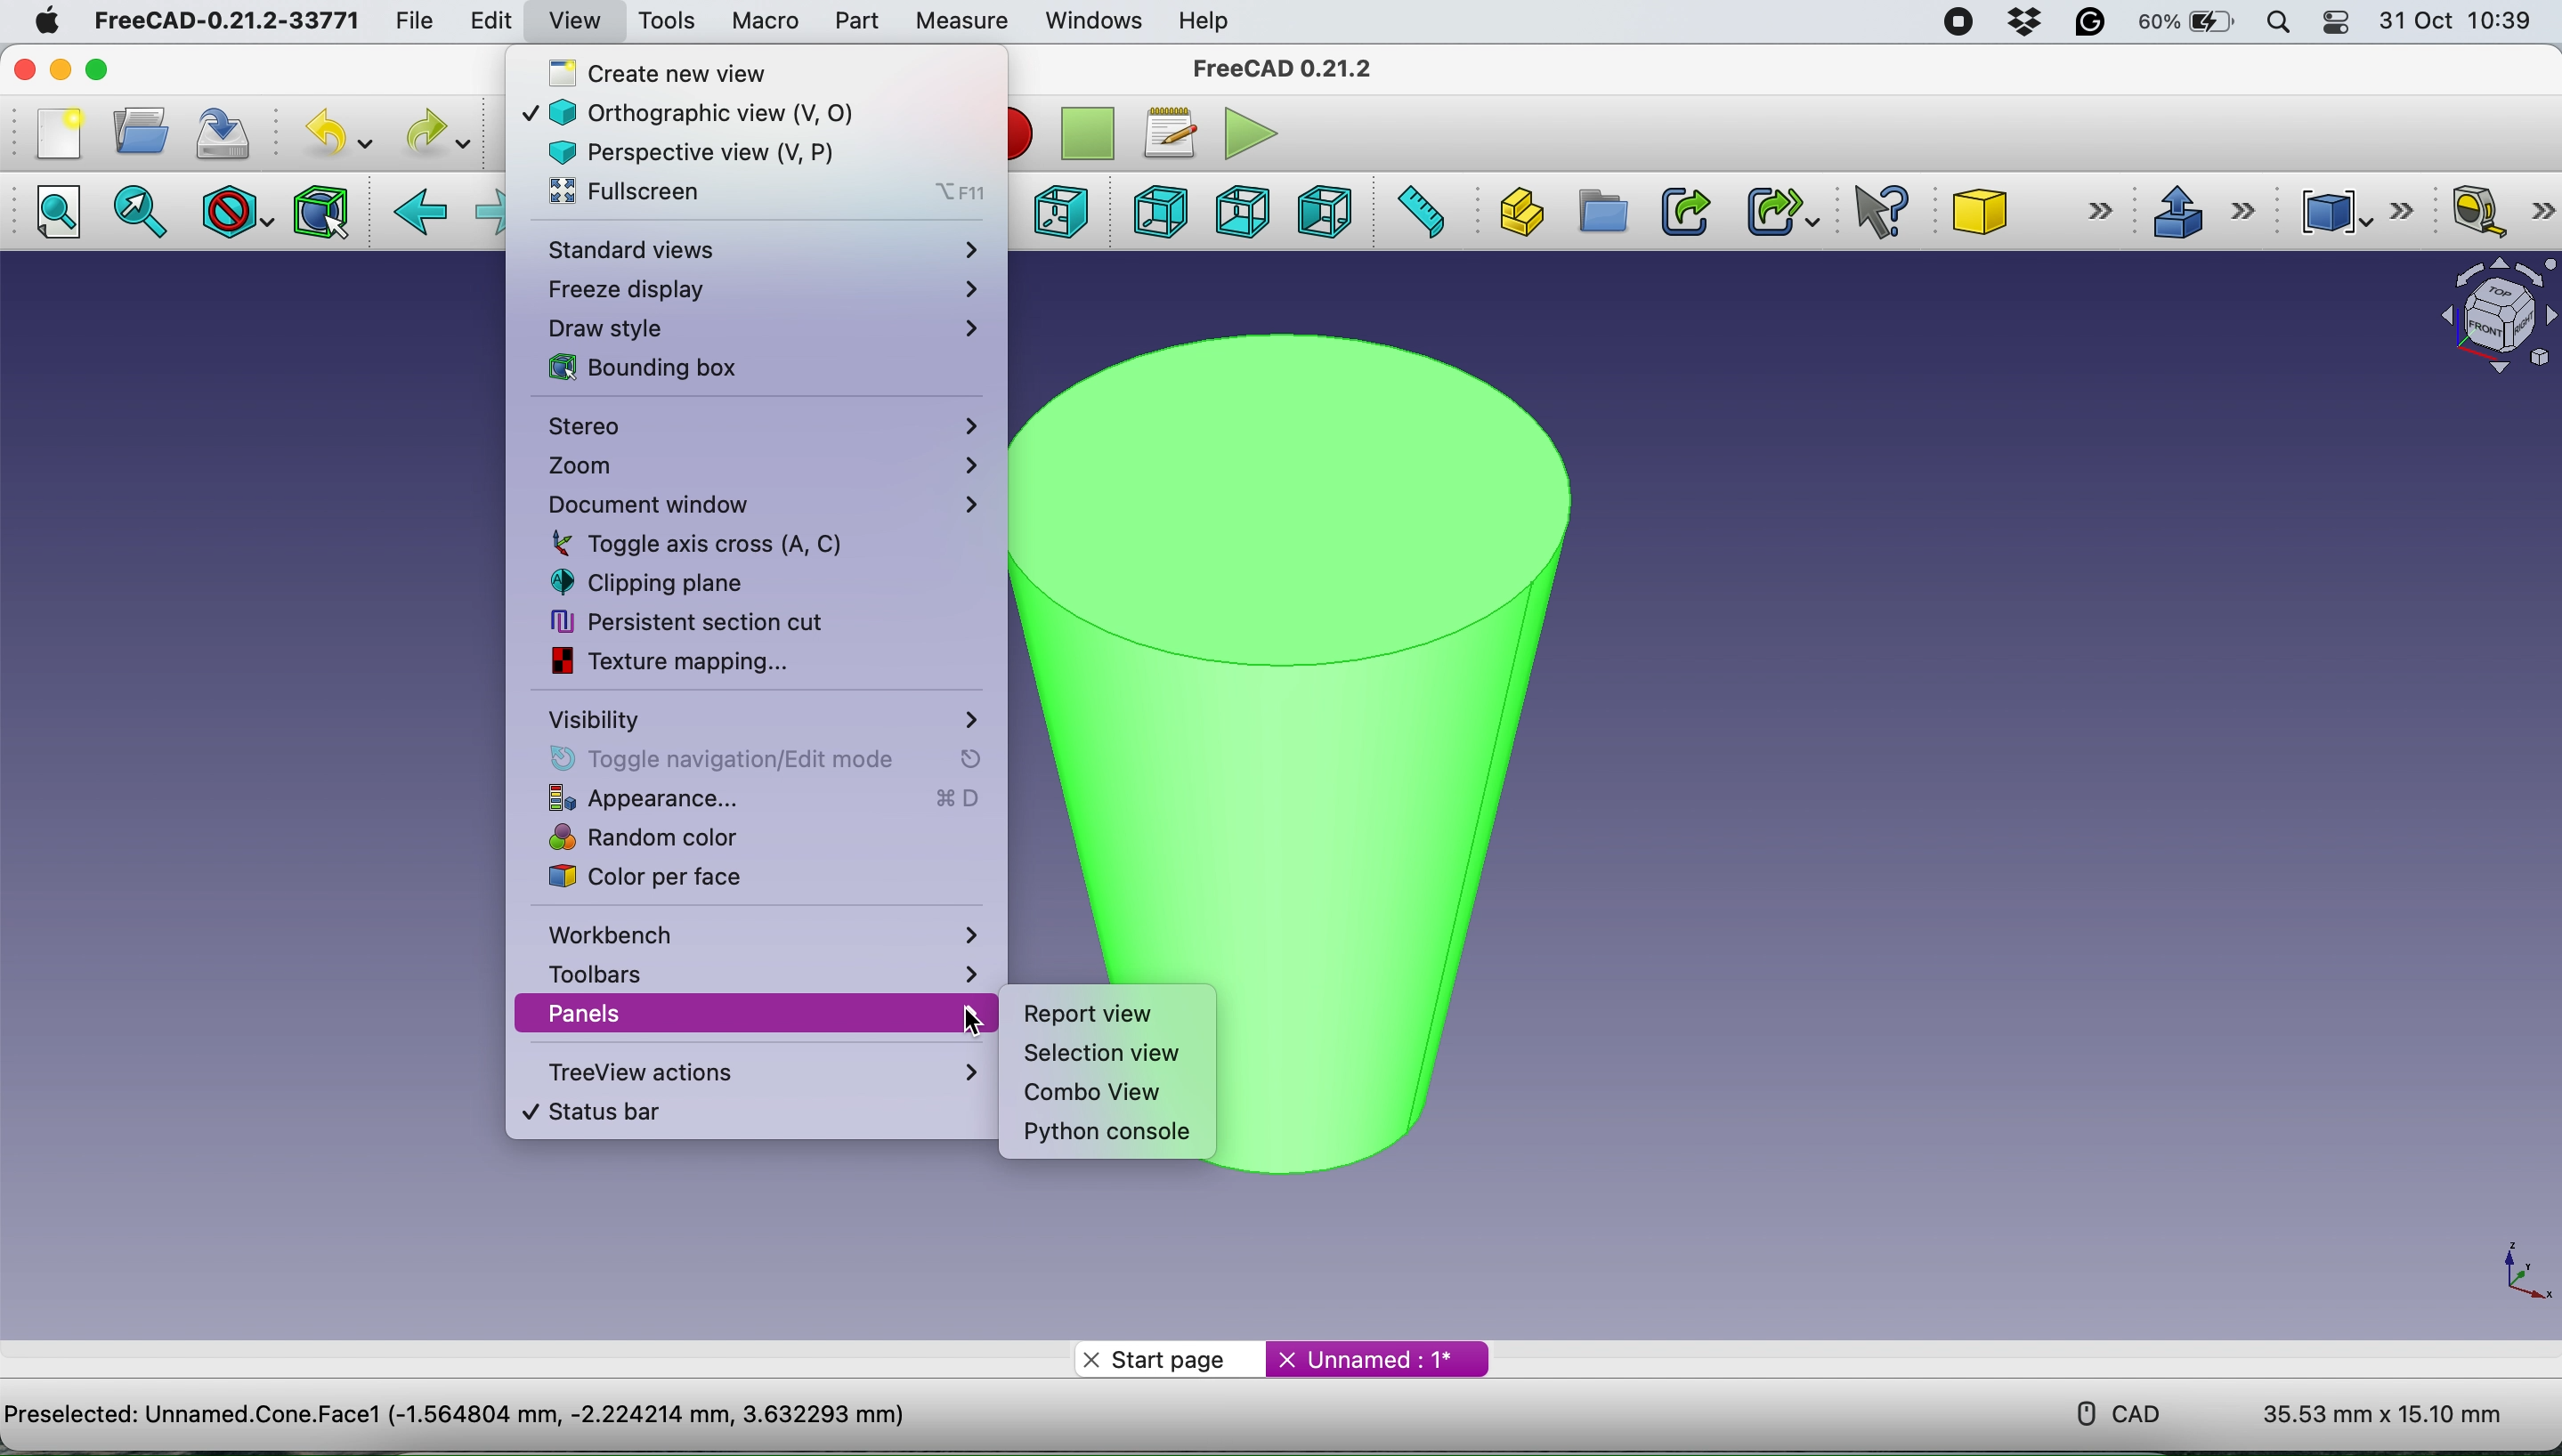 This screenshot has height=1456, width=2562. What do you see at coordinates (1205, 20) in the screenshot?
I see `help` at bounding box center [1205, 20].